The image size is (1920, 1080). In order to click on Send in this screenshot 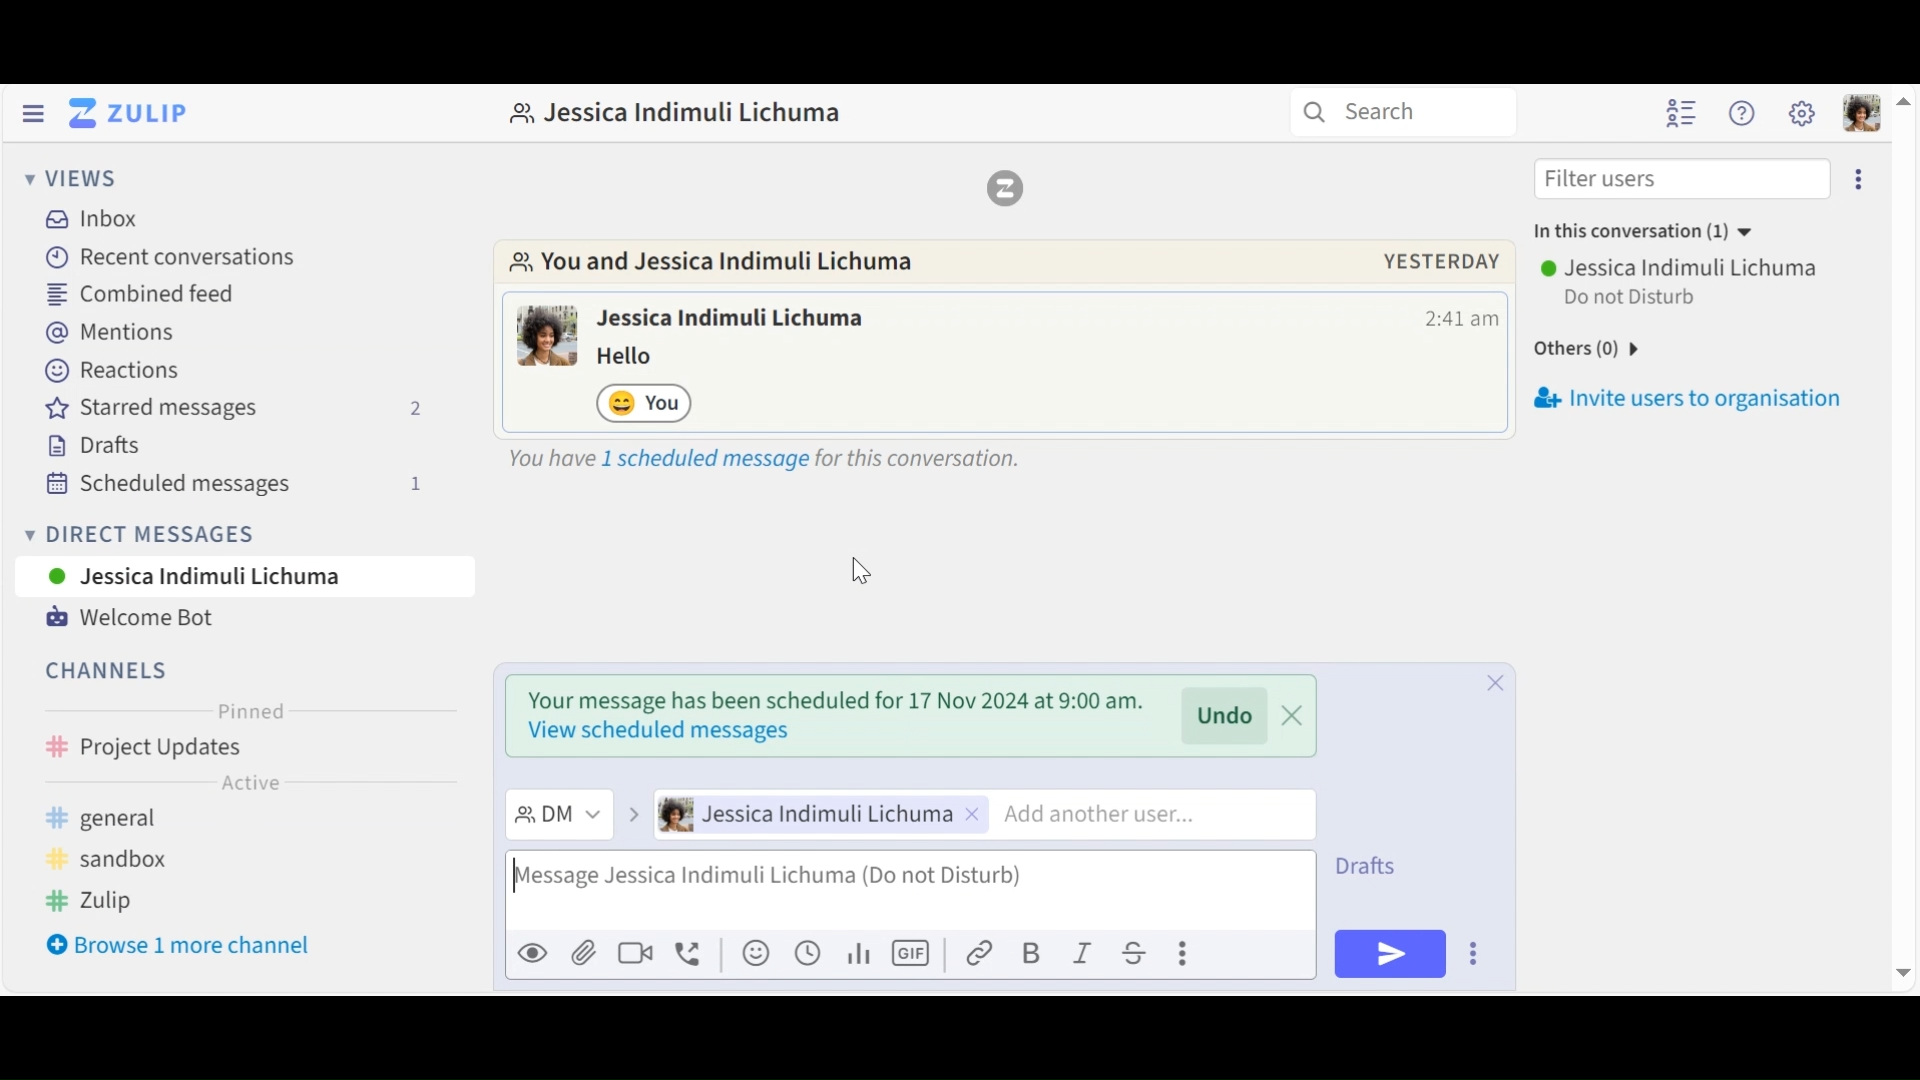, I will do `click(1389, 954)`.